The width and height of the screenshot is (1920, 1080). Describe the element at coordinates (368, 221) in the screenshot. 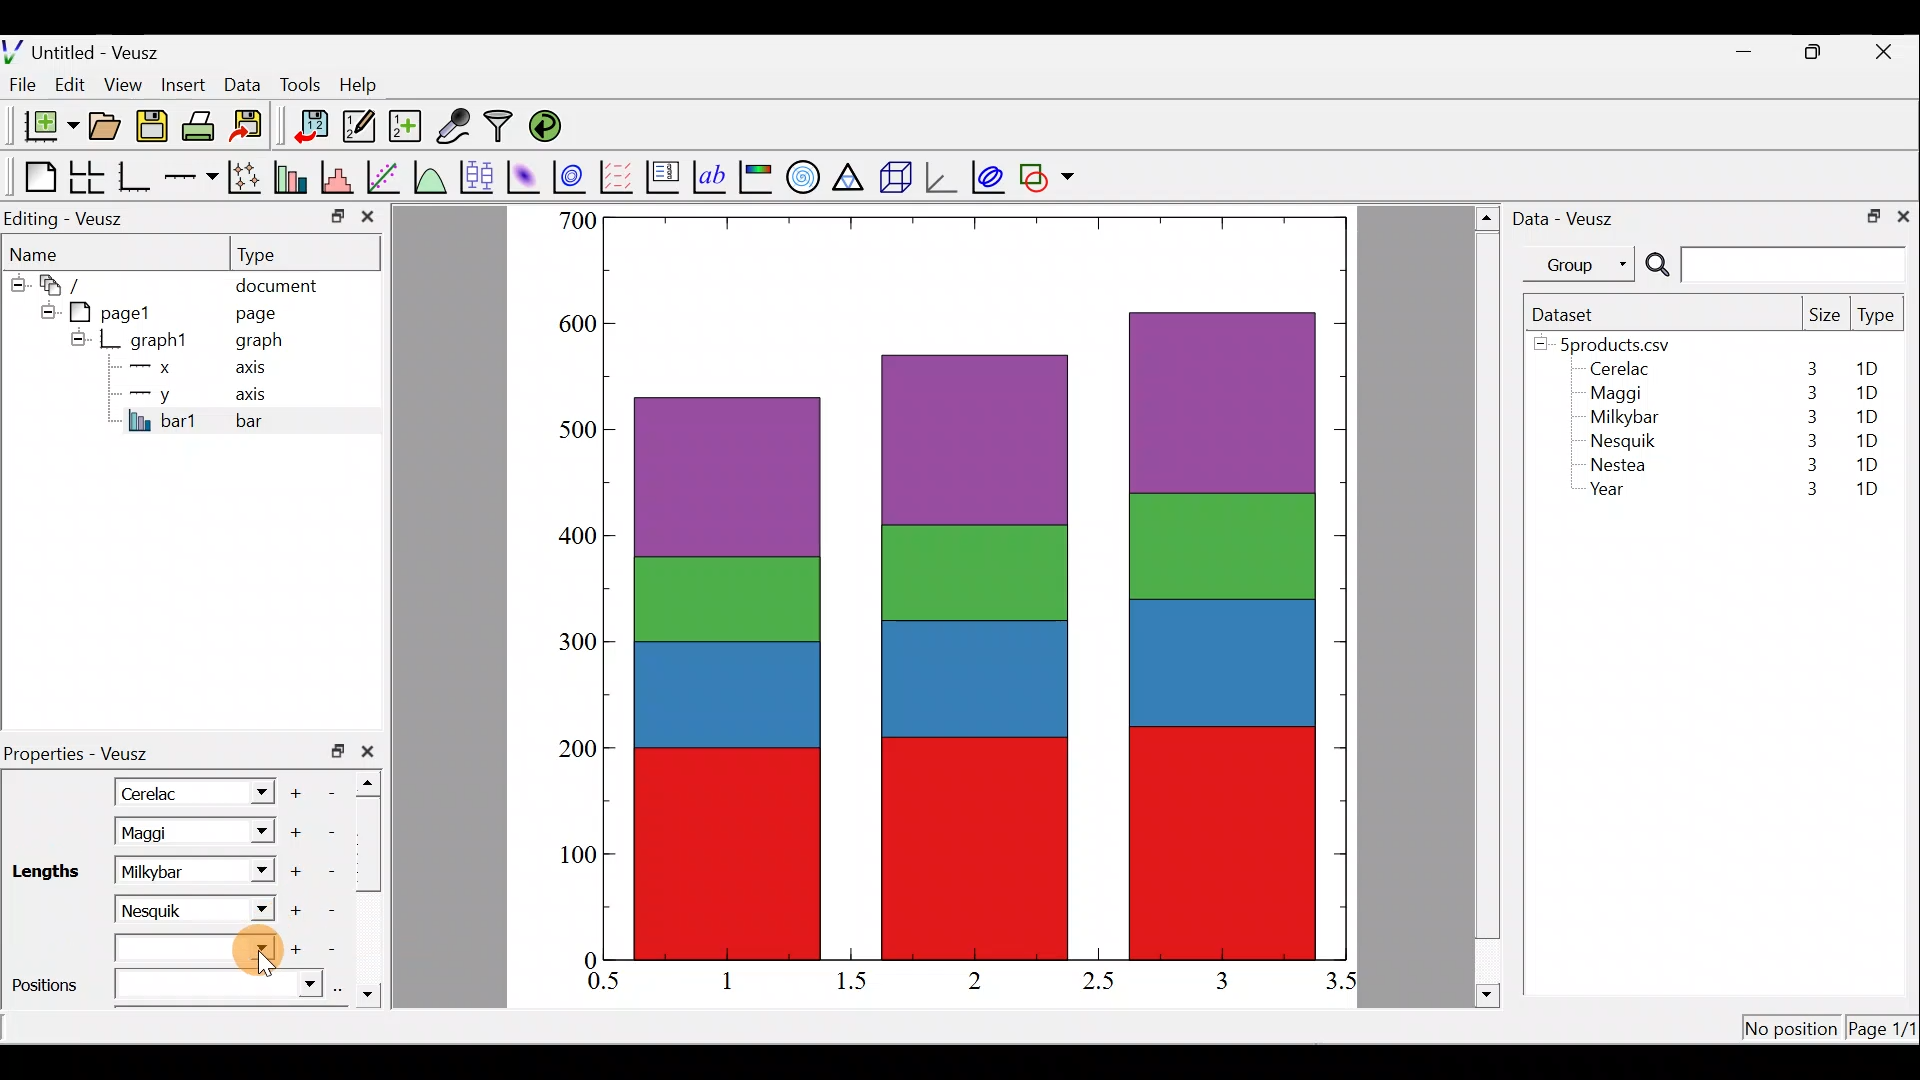

I see `close` at that location.